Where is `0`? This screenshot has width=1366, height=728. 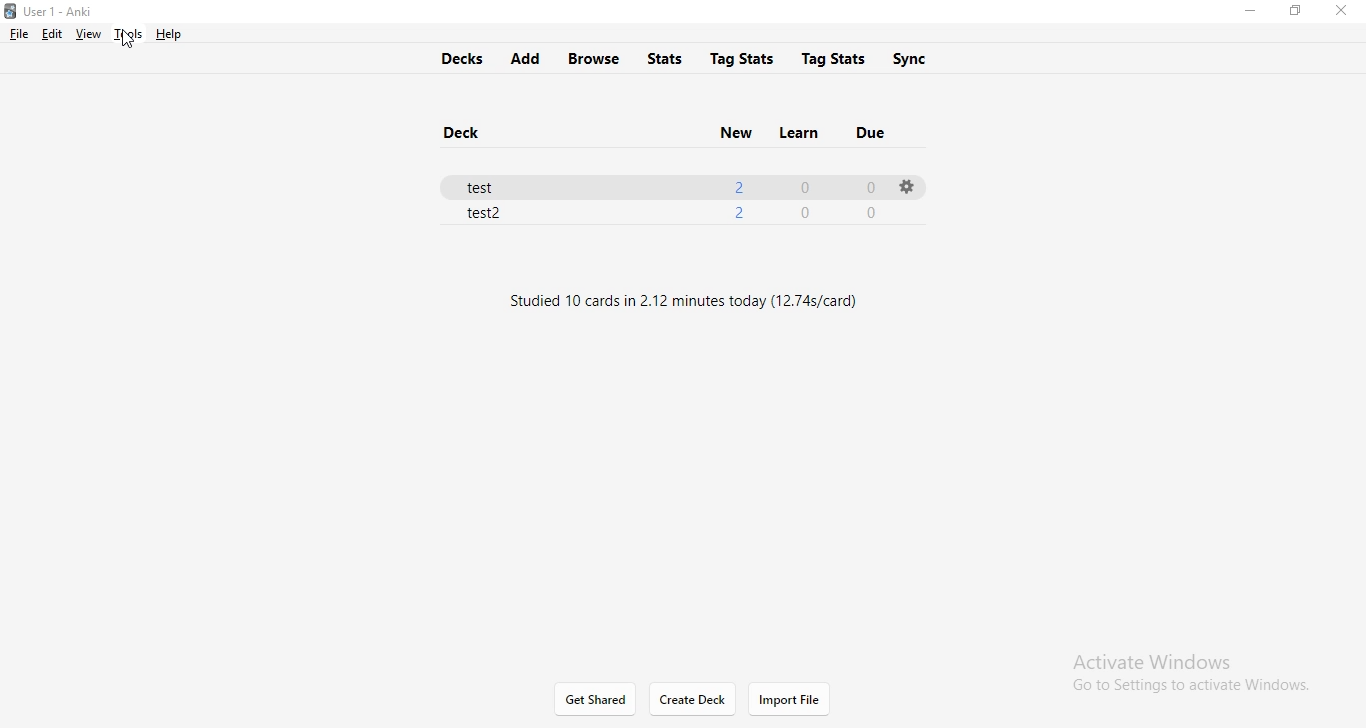
0 is located at coordinates (806, 215).